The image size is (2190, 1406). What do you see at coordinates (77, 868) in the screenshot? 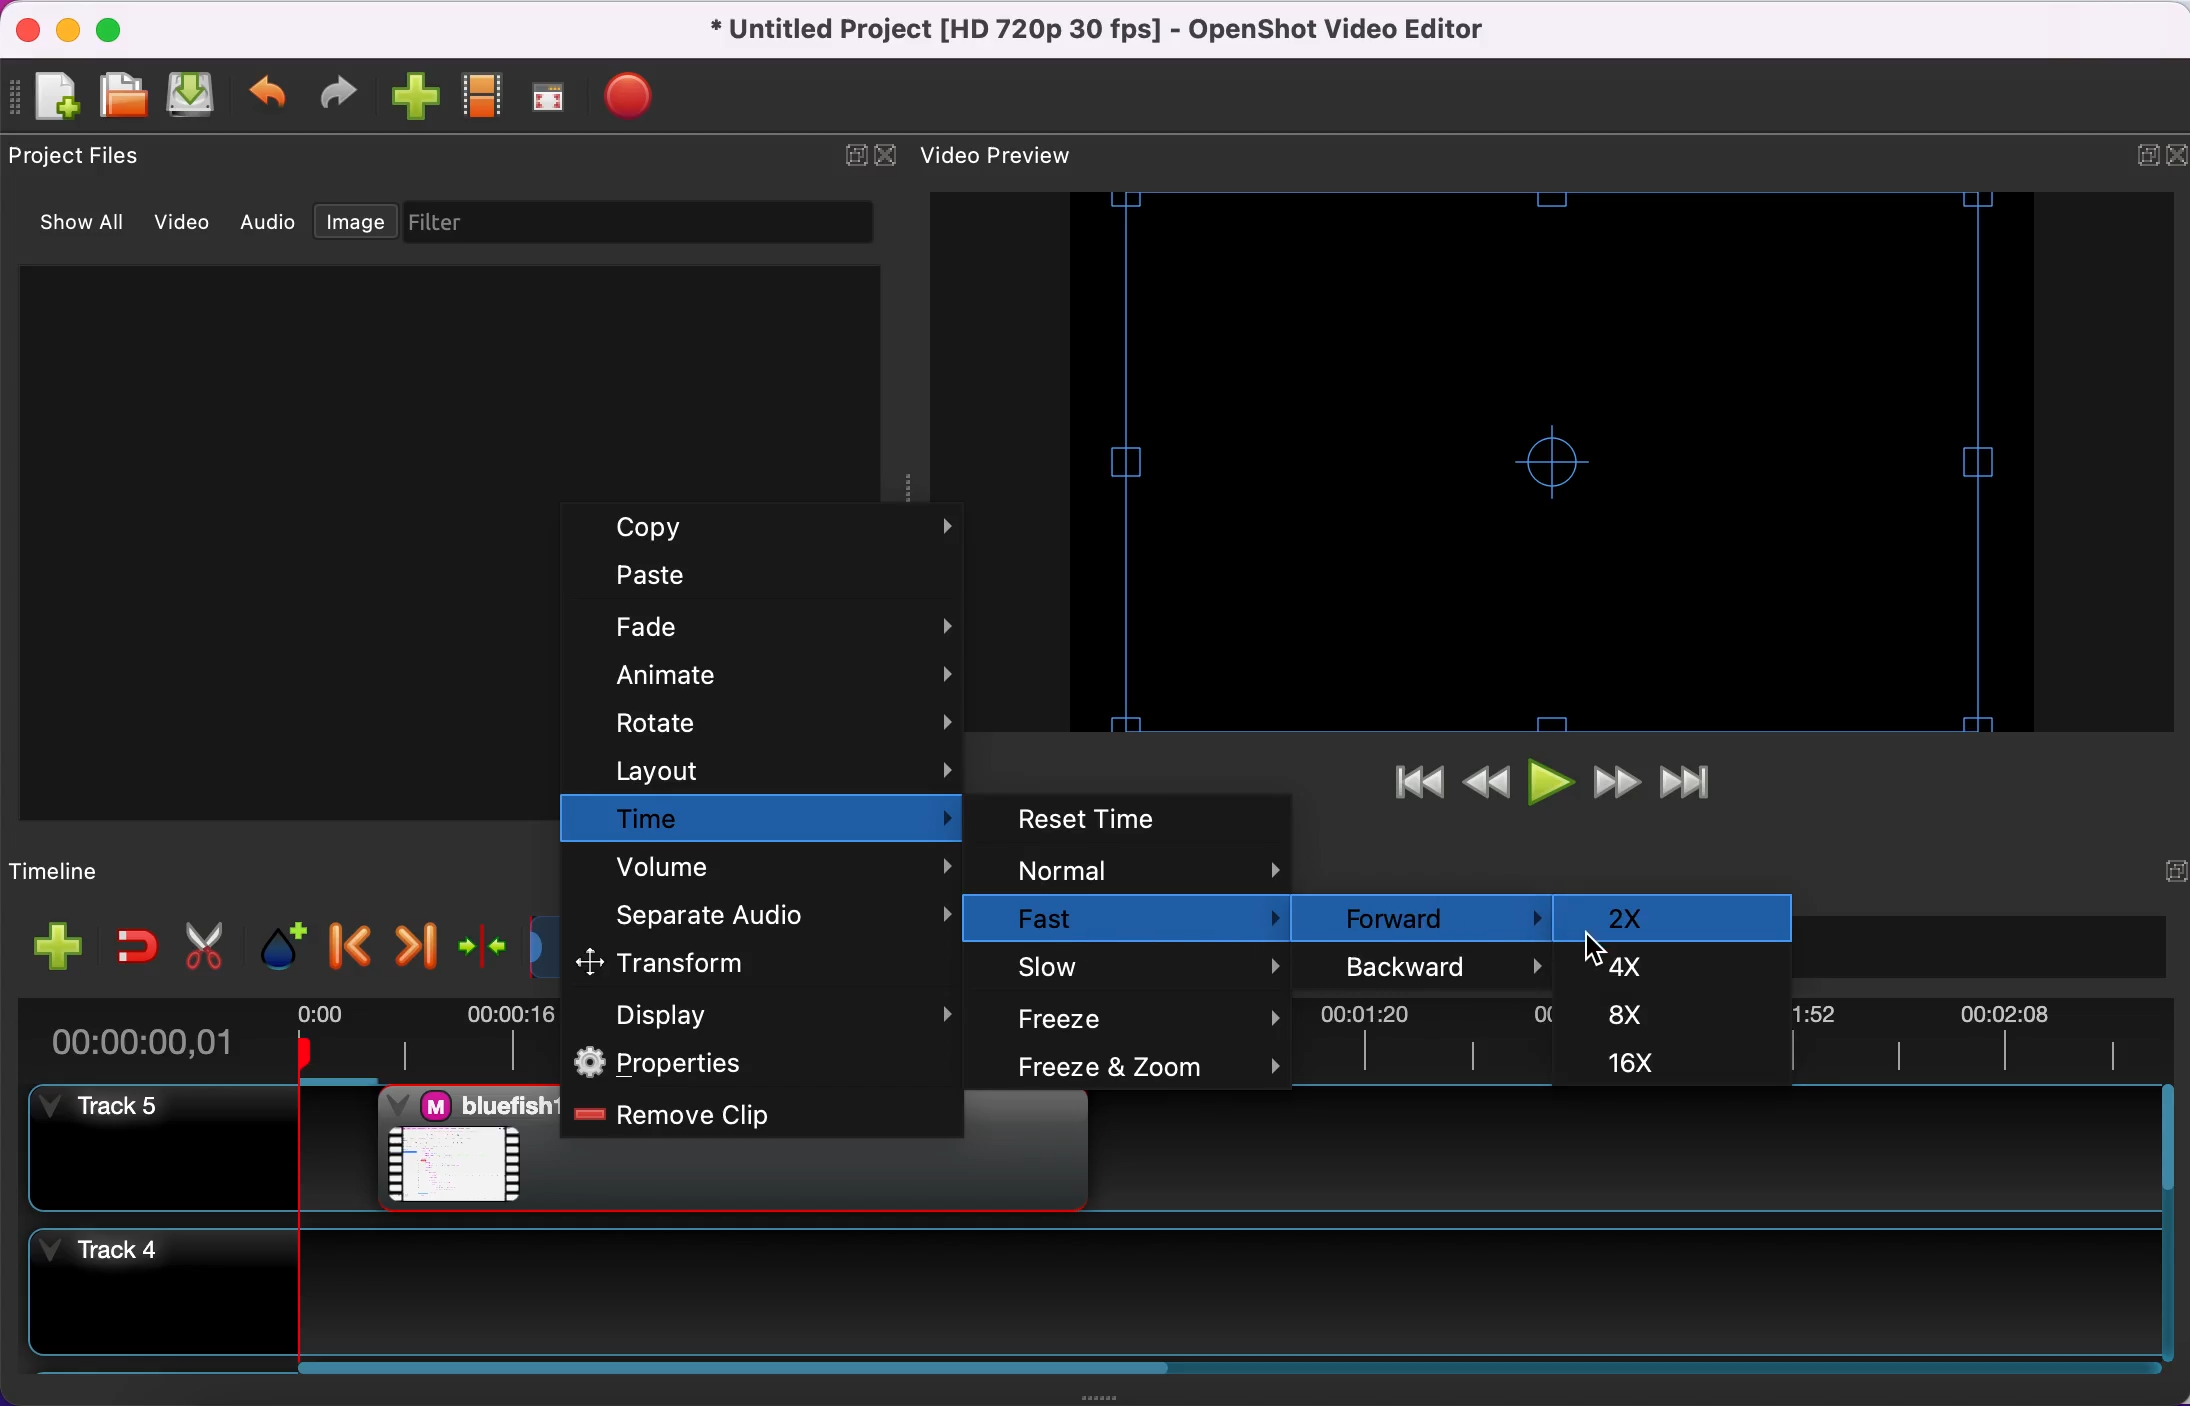
I see `timeline` at bounding box center [77, 868].